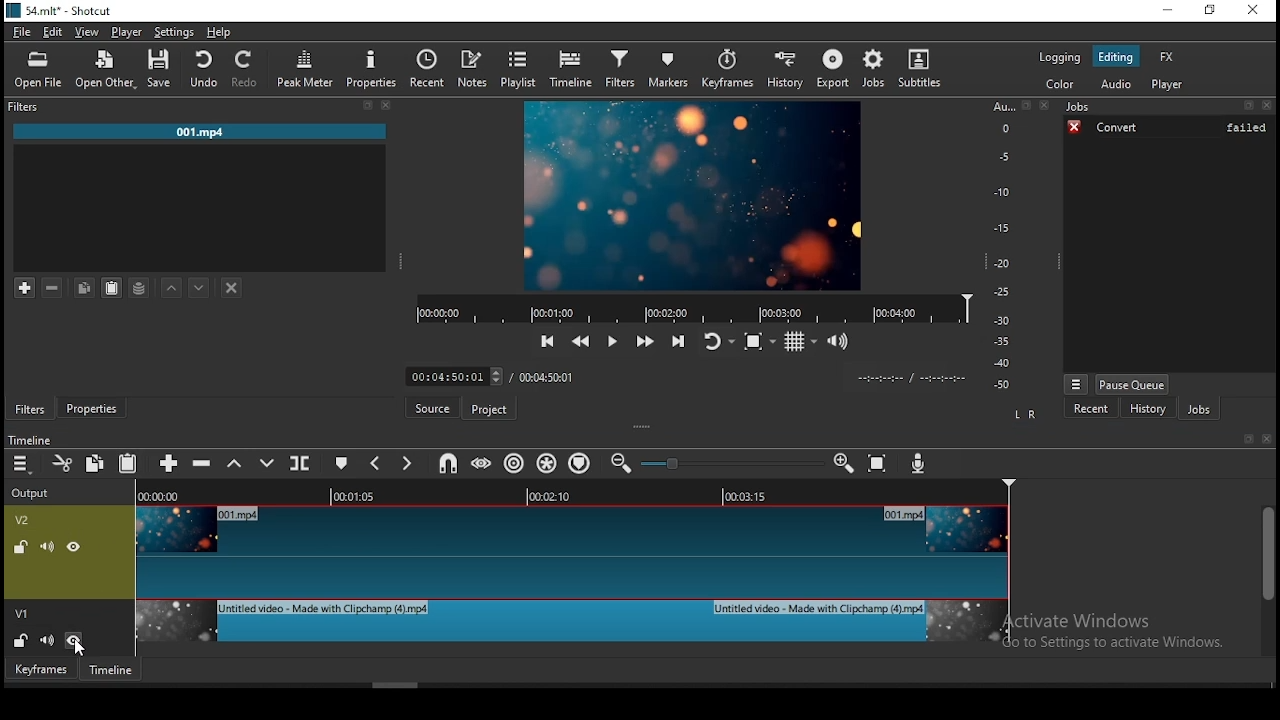 The image size is (1280, 720). What do you see at coordinates (369, 66) in the screenshot?
I see `properties` at bounding box center [369, 66].